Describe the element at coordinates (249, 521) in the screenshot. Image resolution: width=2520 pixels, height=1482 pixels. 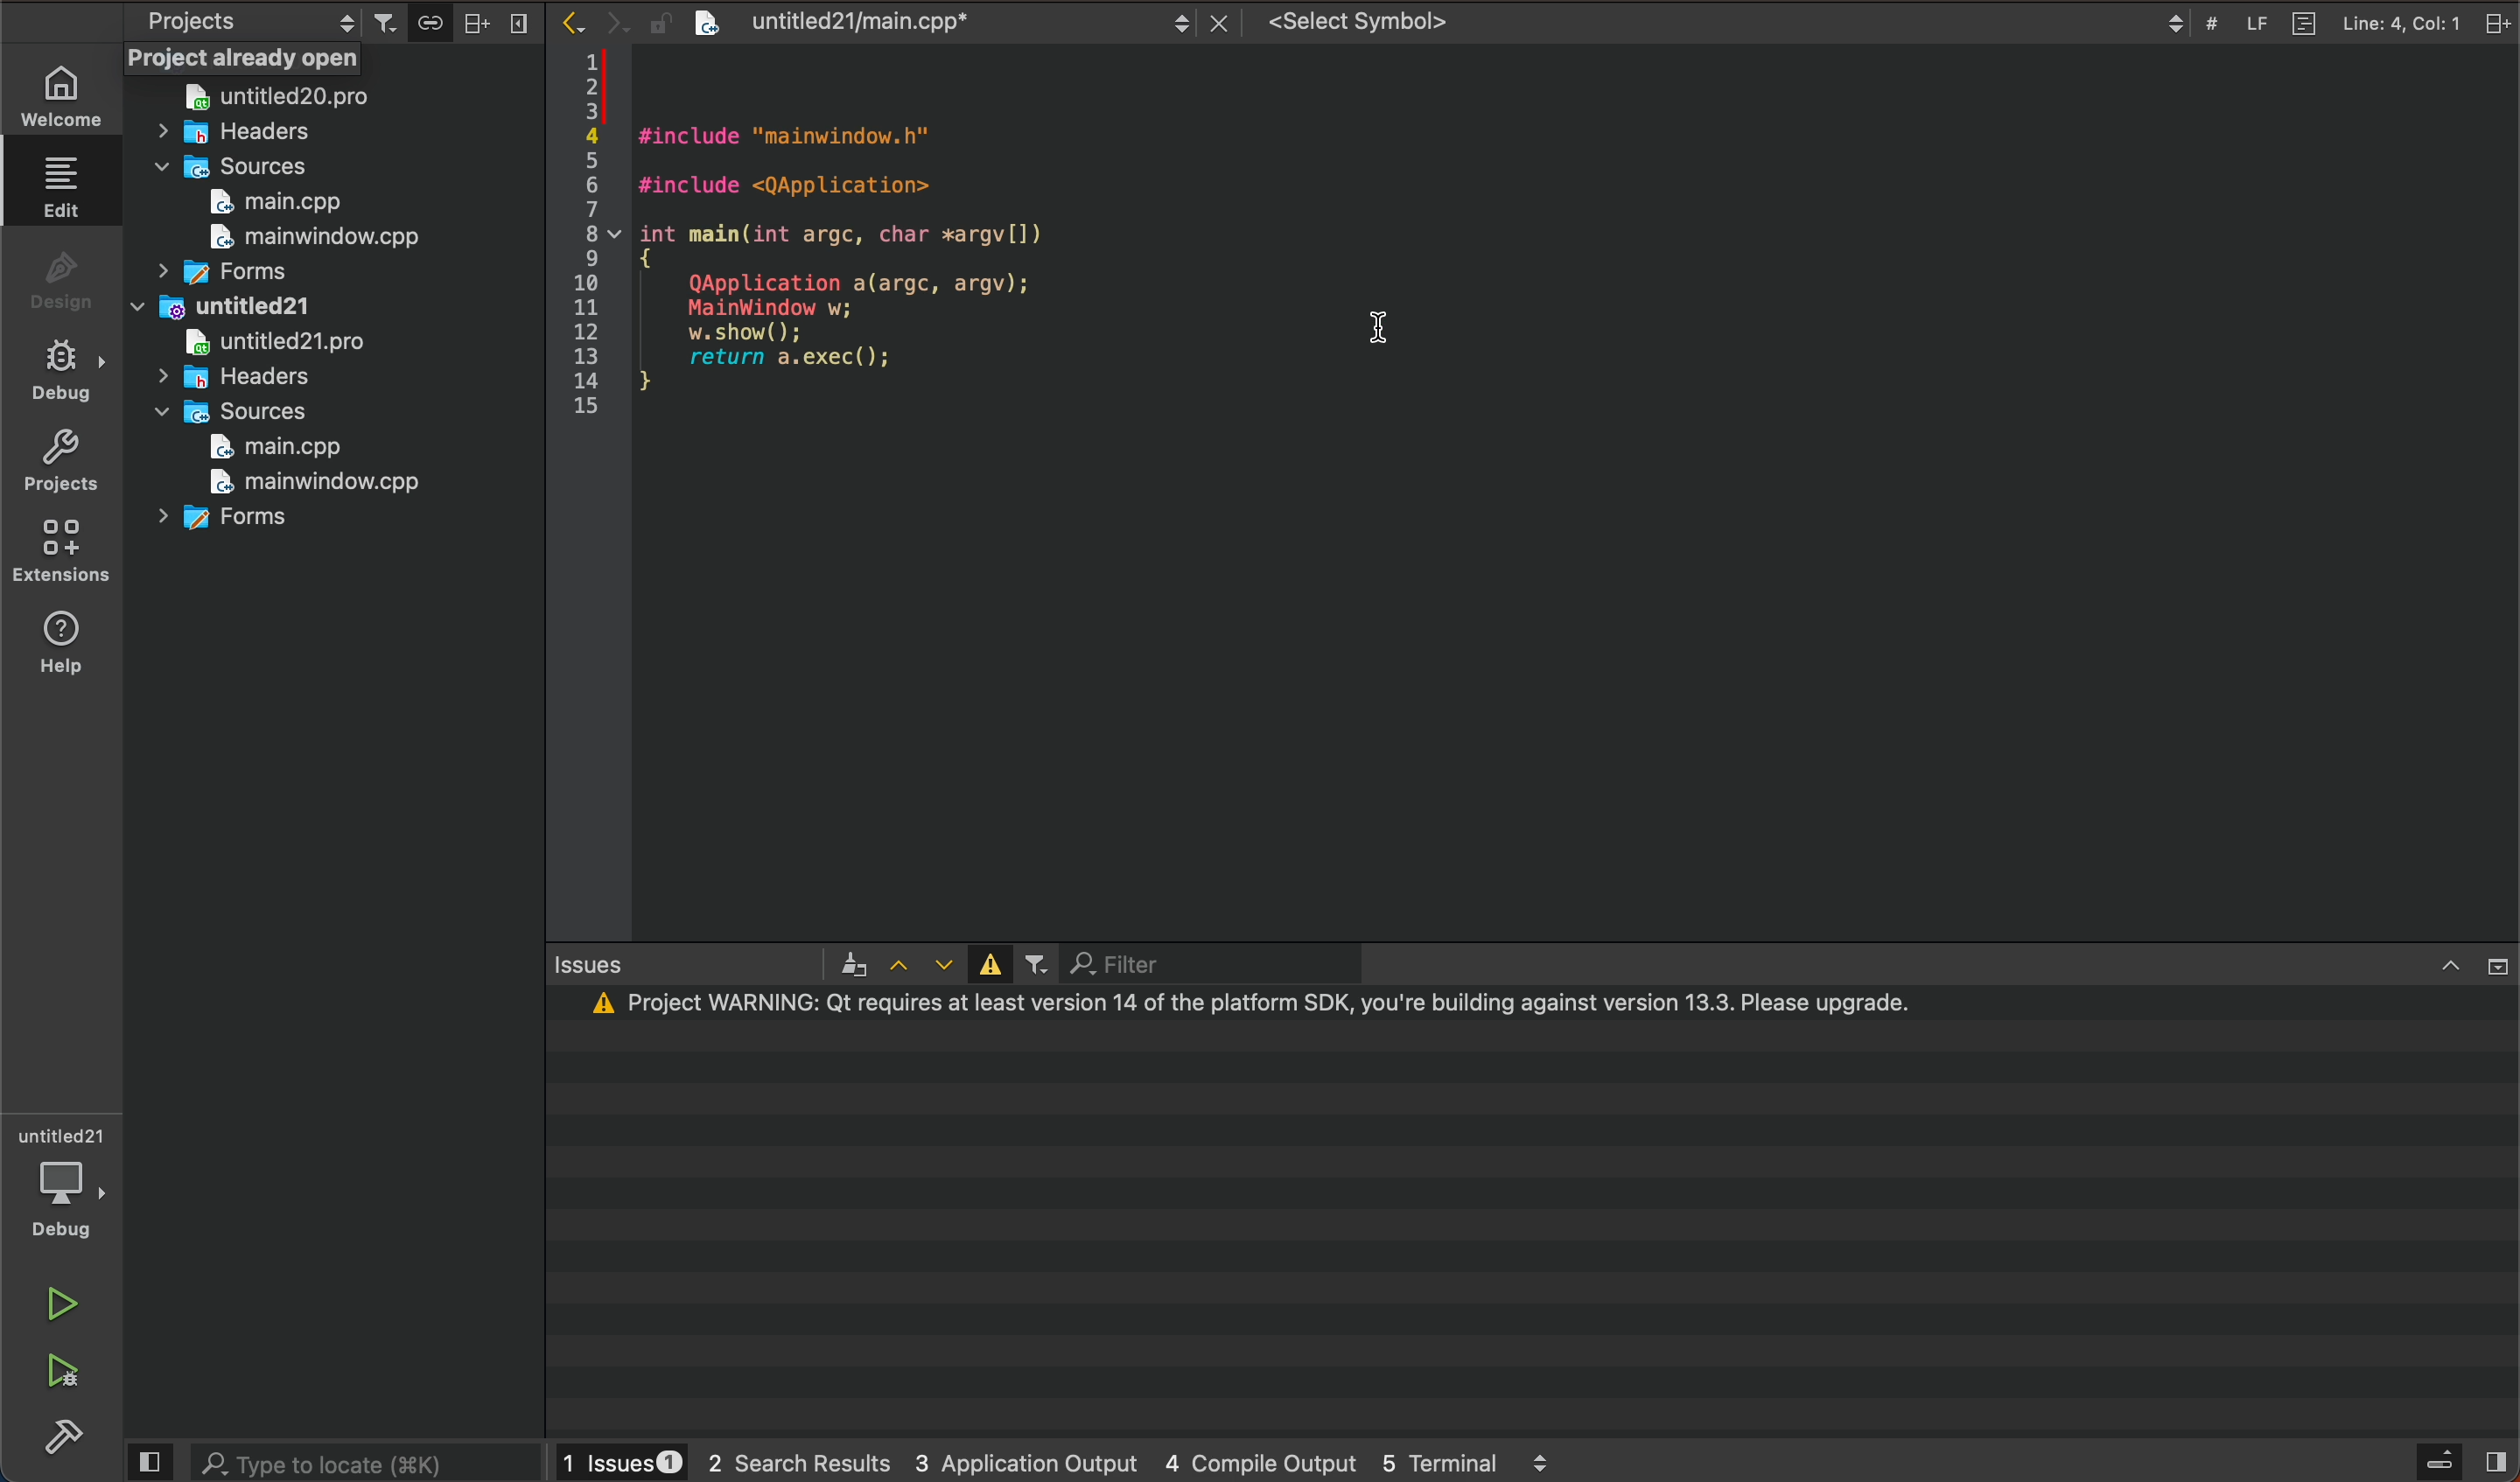
I see `forms` at that location.